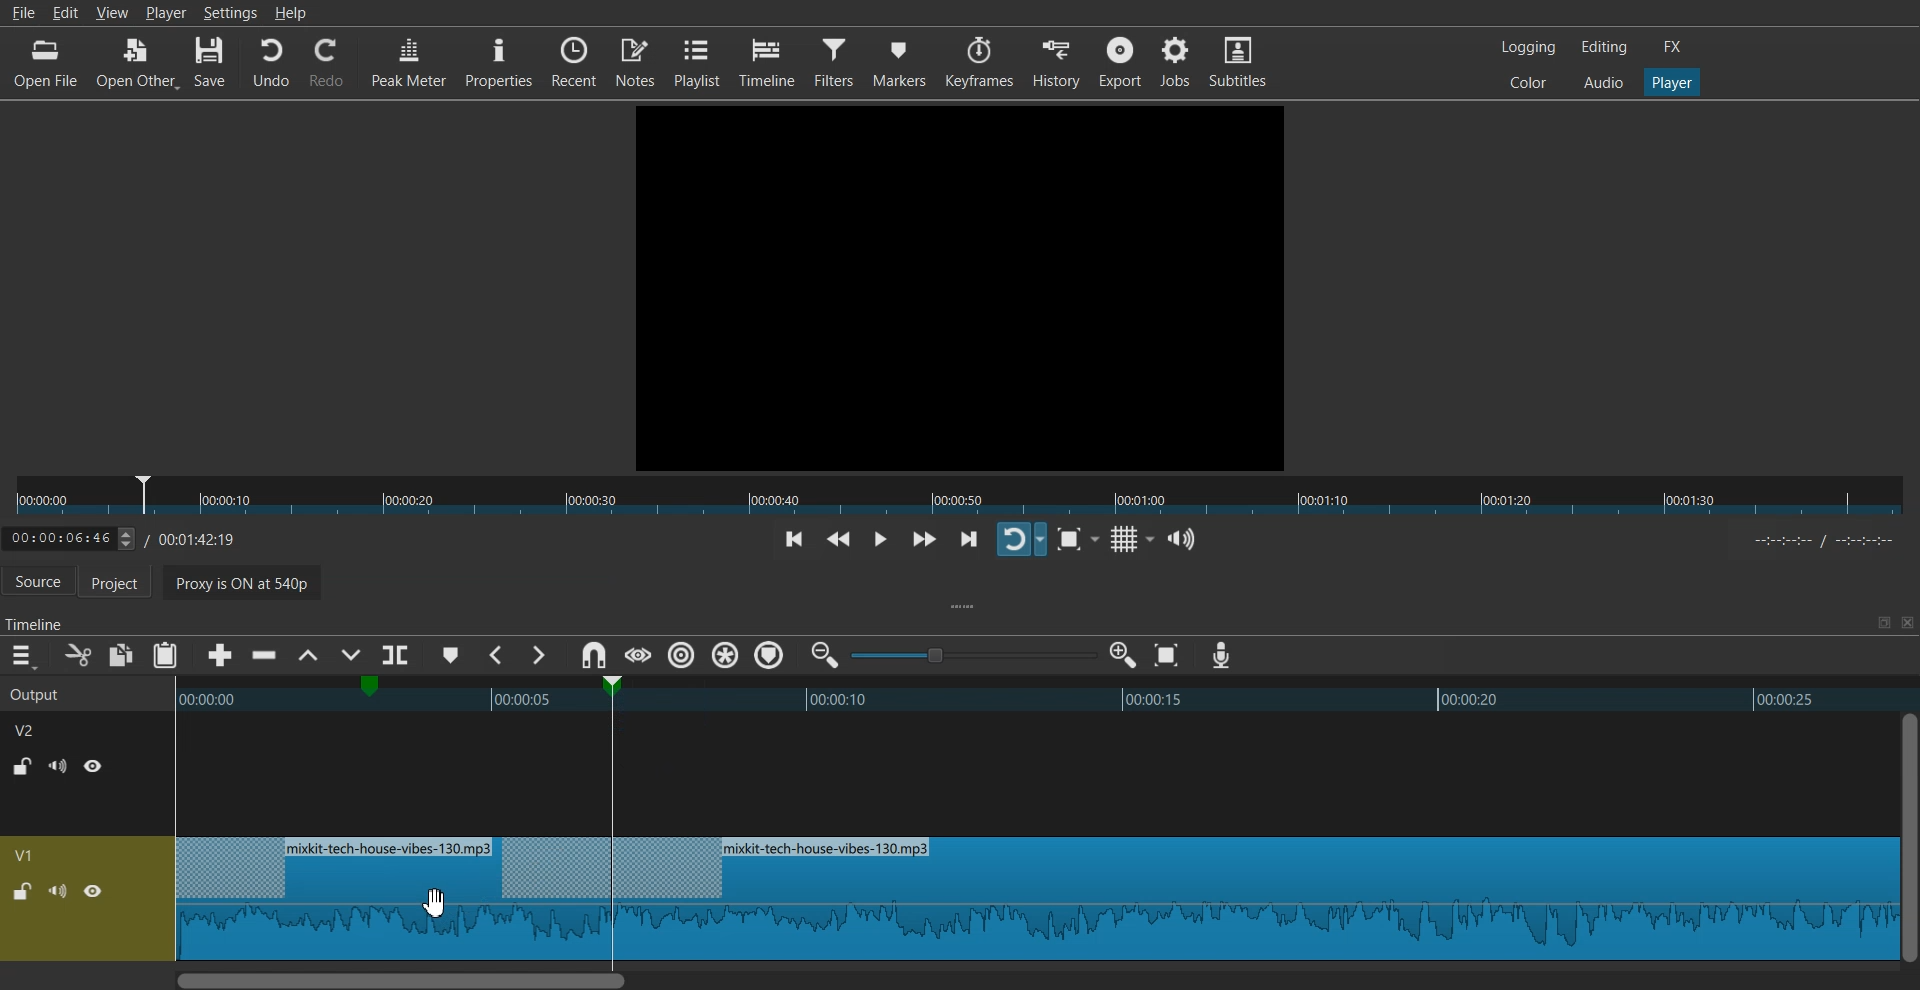 Image resolution: width=1920 pixels, height=990 pixels. What do you see at coordinates (1528, 81) in the screenshot?
I see `Colors` at bounding box center [1528, 81].